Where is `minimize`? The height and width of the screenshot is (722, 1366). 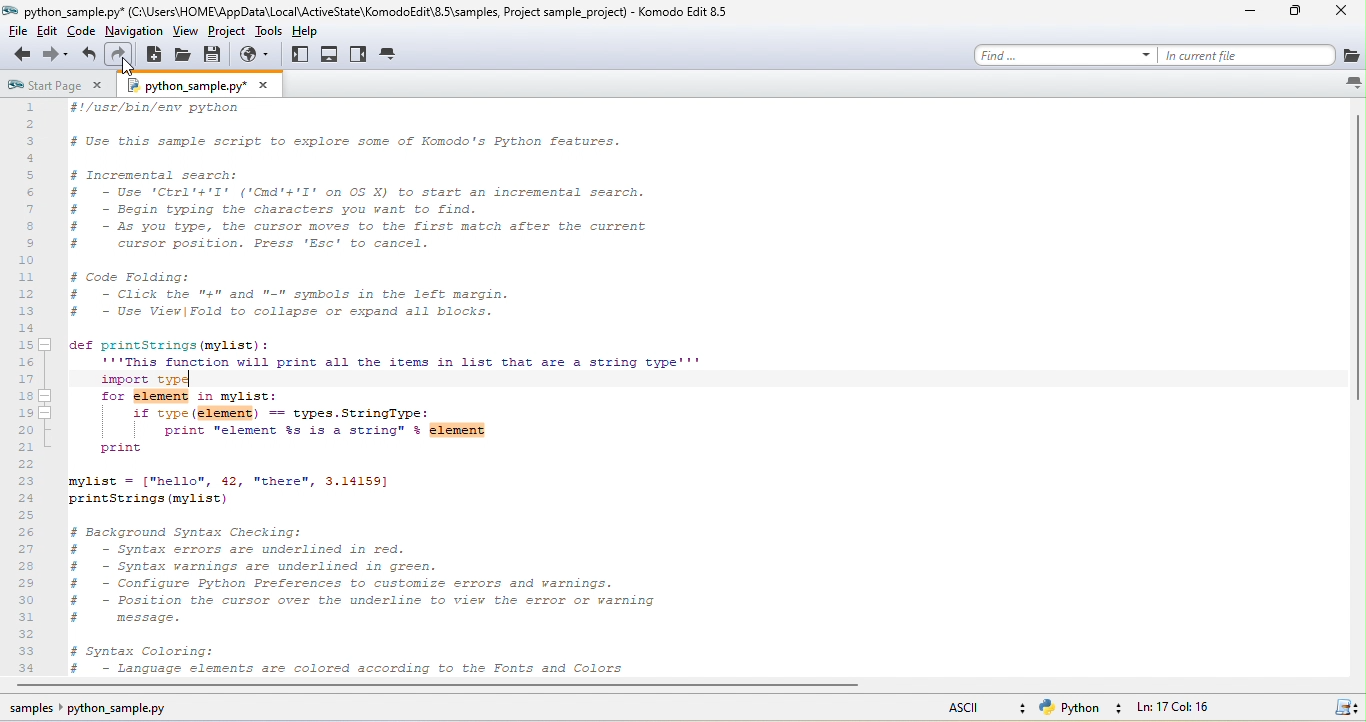
minimize is located at coordinates (1243, 11).